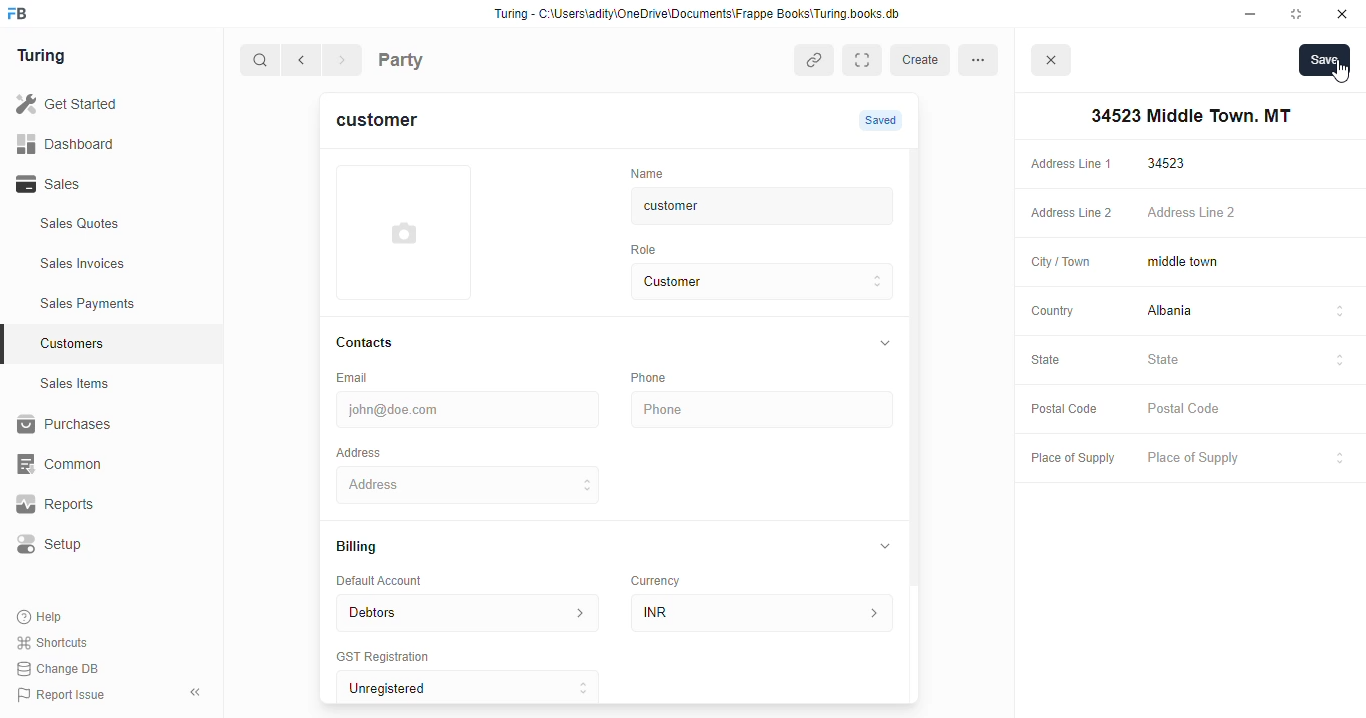 This screenshot has height=718, width=1366. I want to click on Country, so click(1051, 310).